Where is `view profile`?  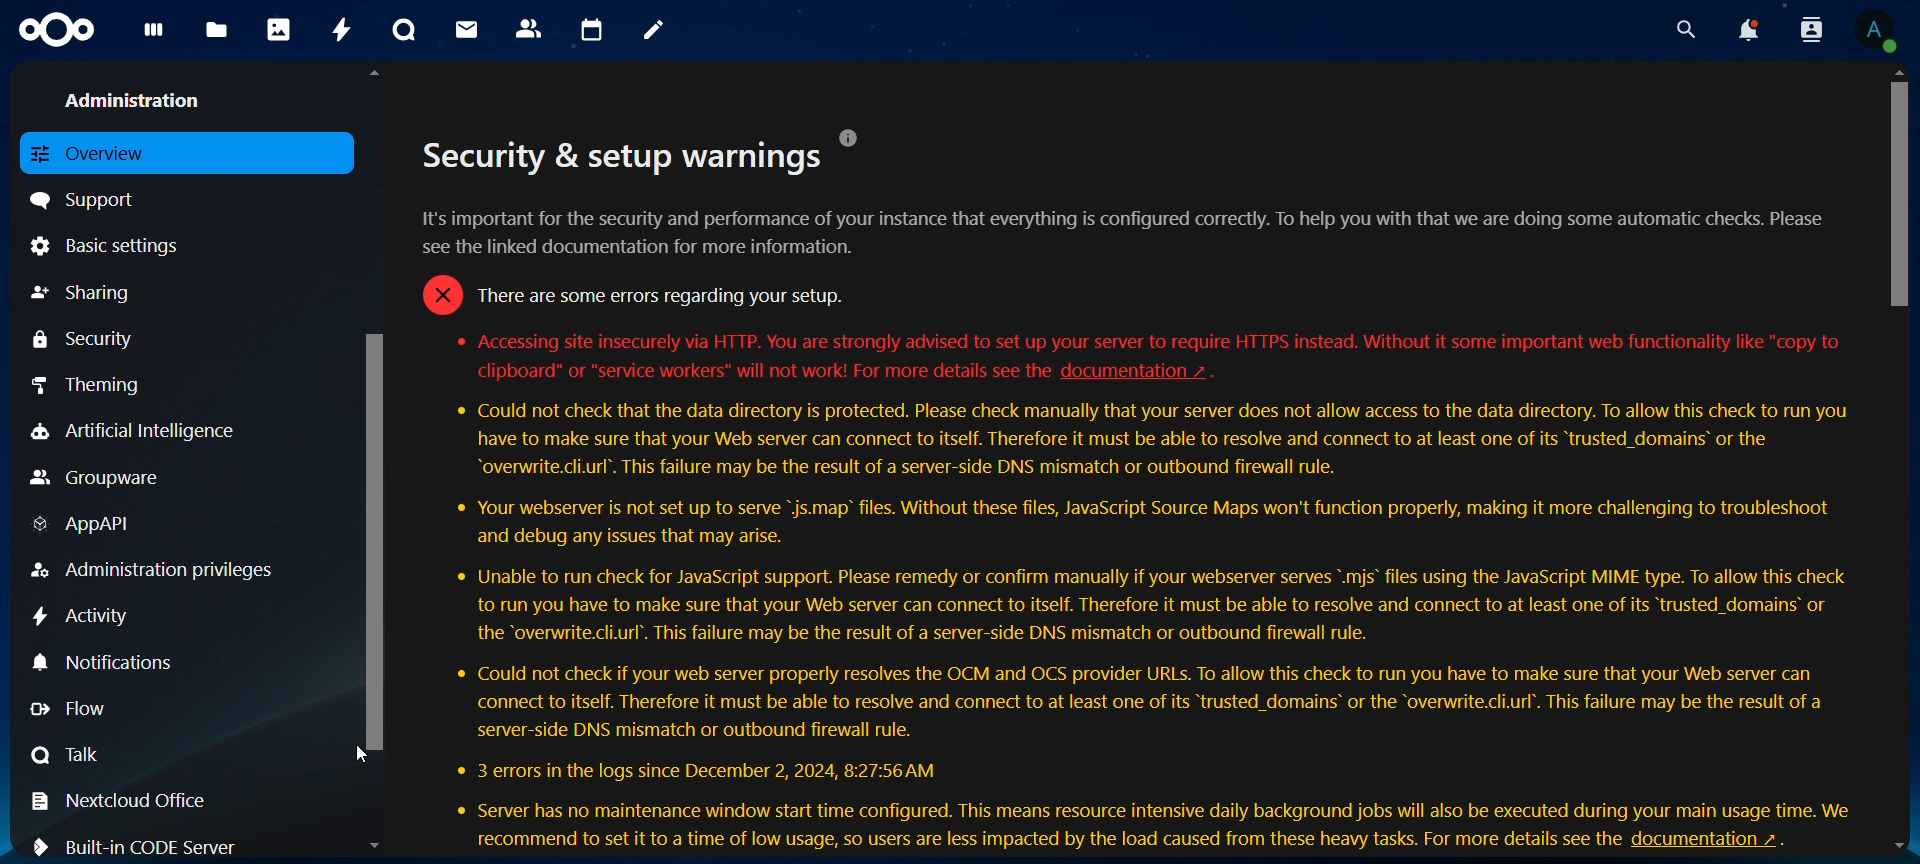
view profile is located at coordinates (1875, 30).